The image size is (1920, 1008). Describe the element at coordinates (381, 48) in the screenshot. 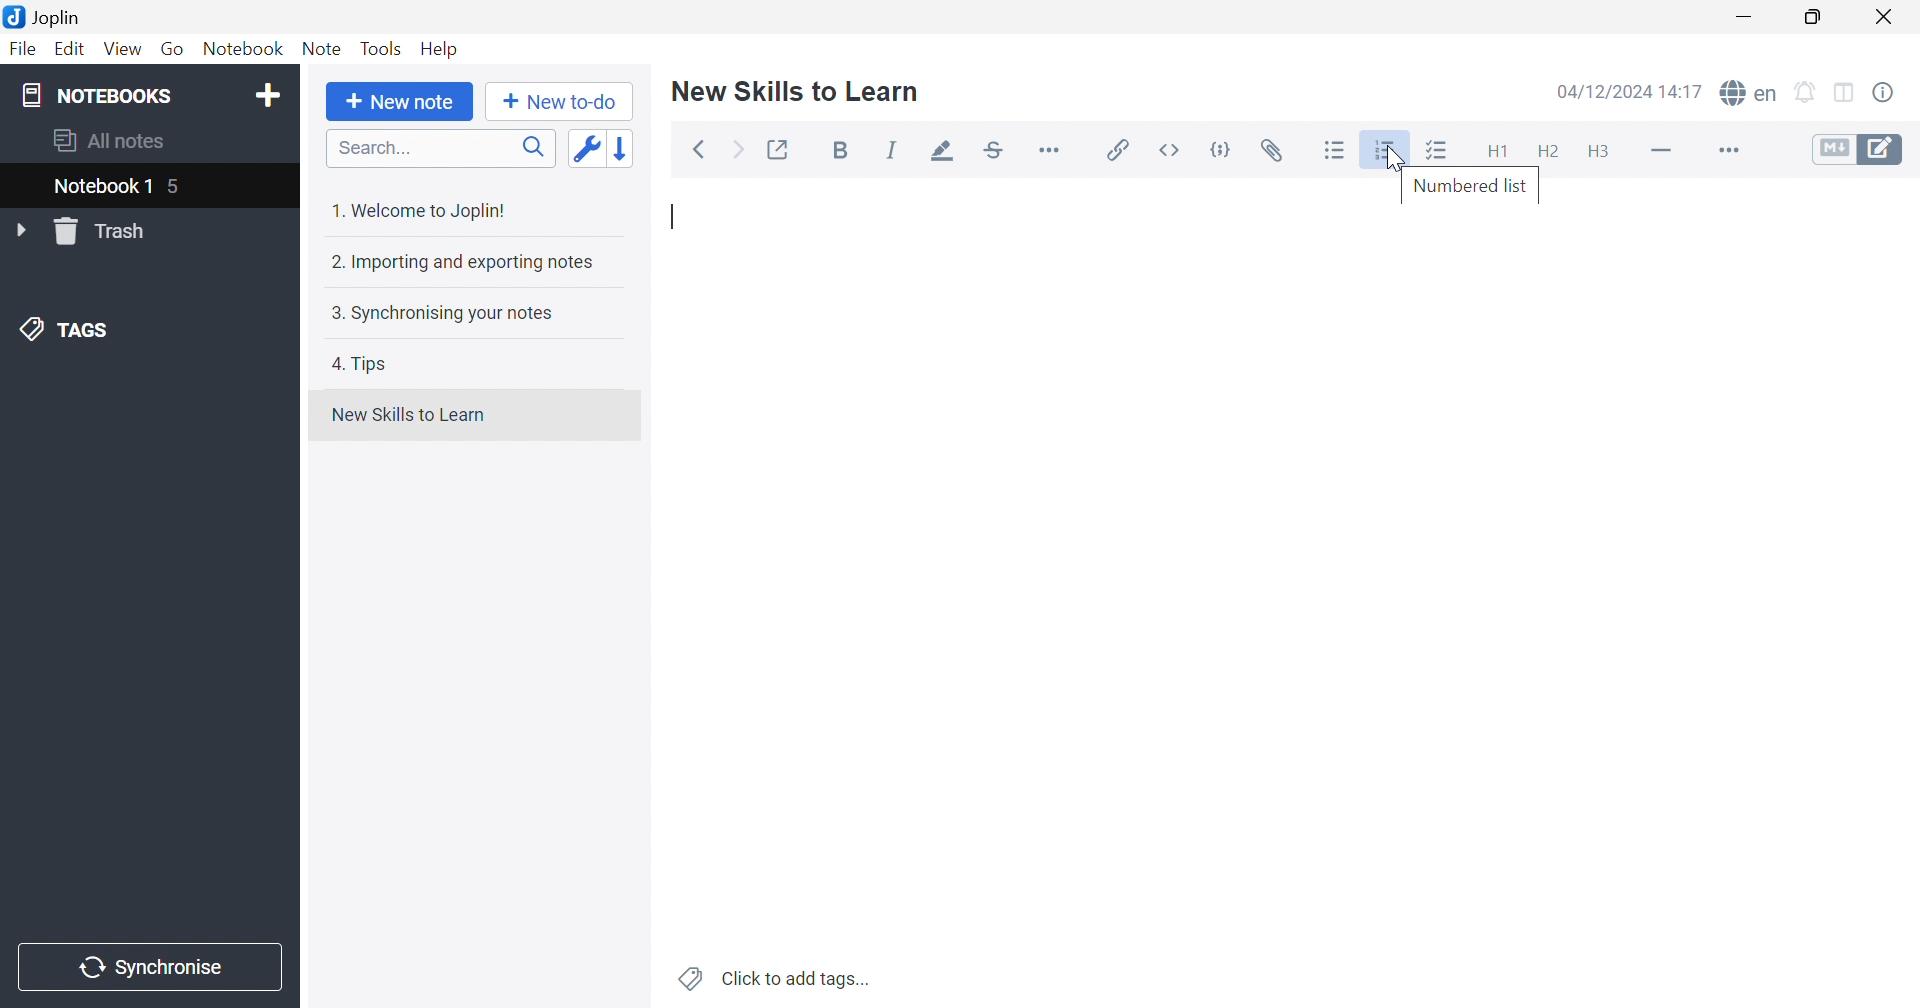

I see `Tools` at that location.